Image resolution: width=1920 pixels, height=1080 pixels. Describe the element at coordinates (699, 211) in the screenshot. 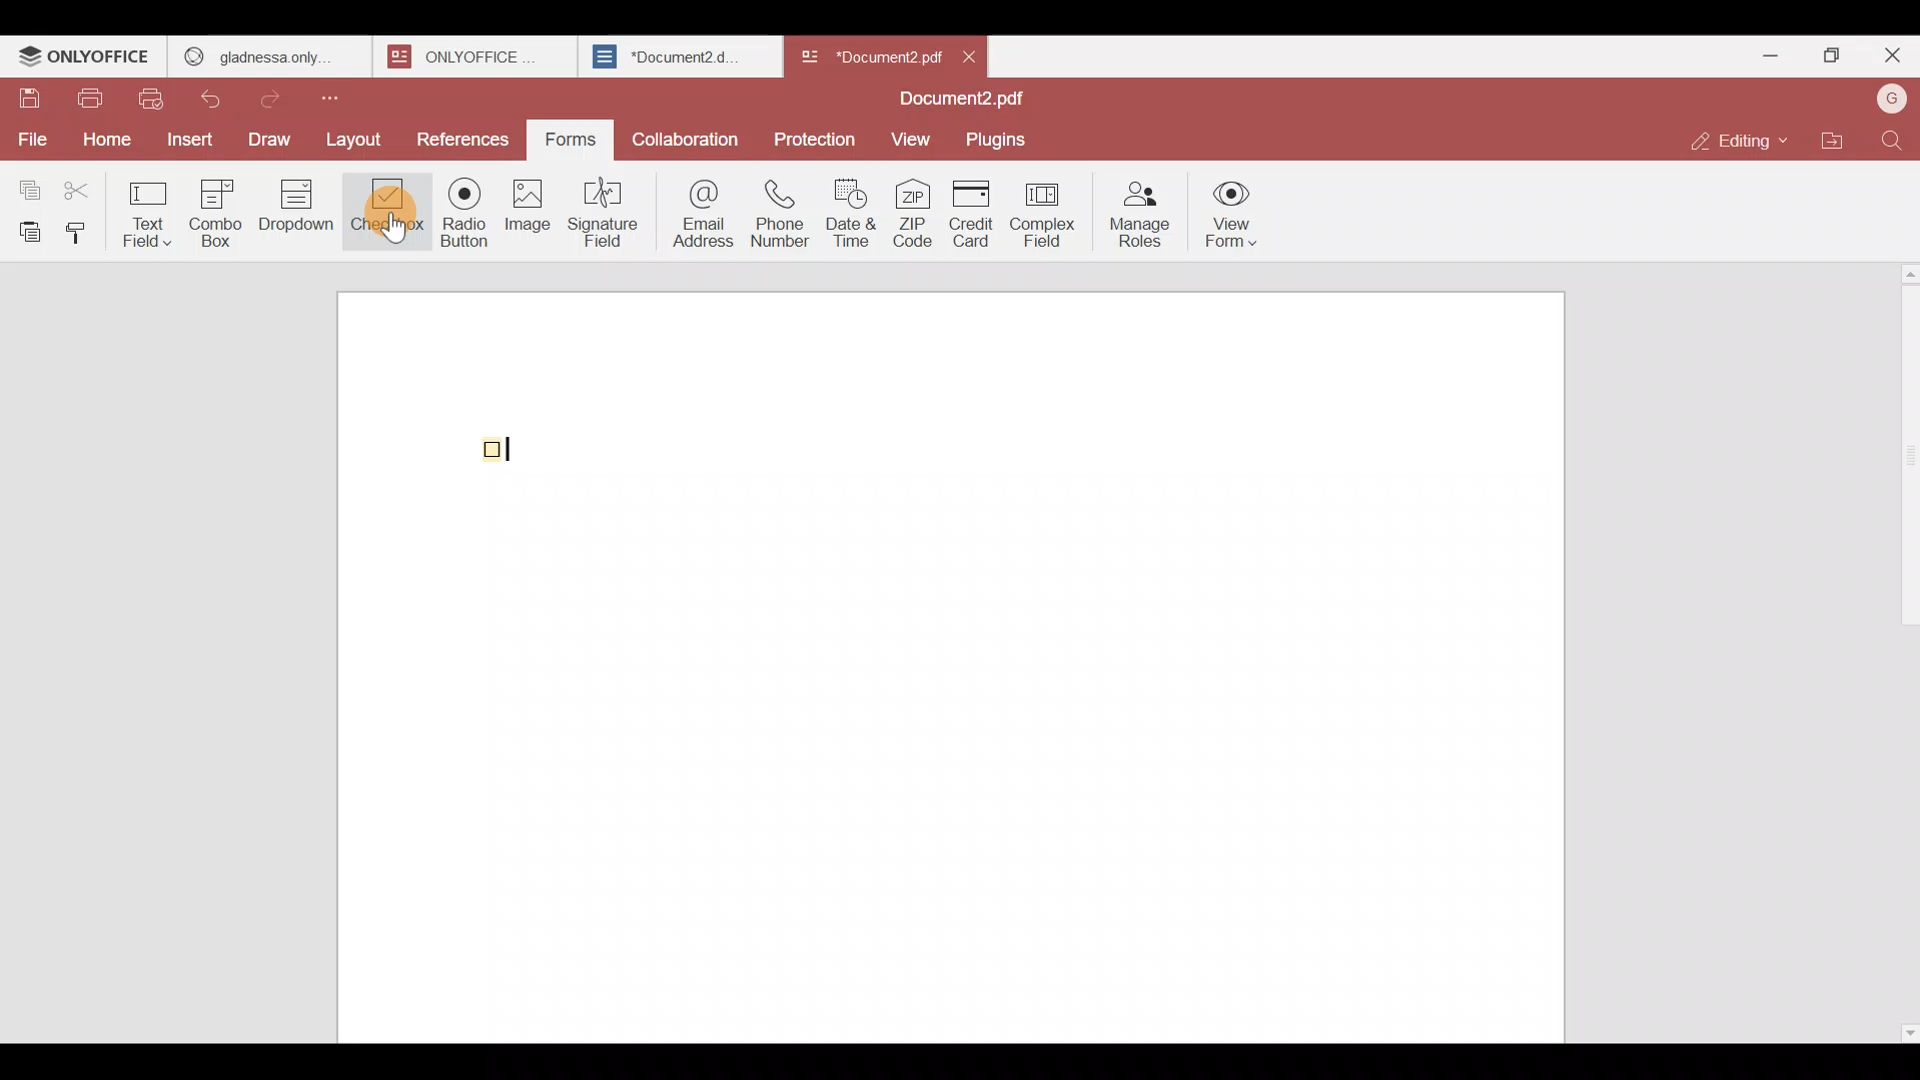

I see `Email address` at that location.